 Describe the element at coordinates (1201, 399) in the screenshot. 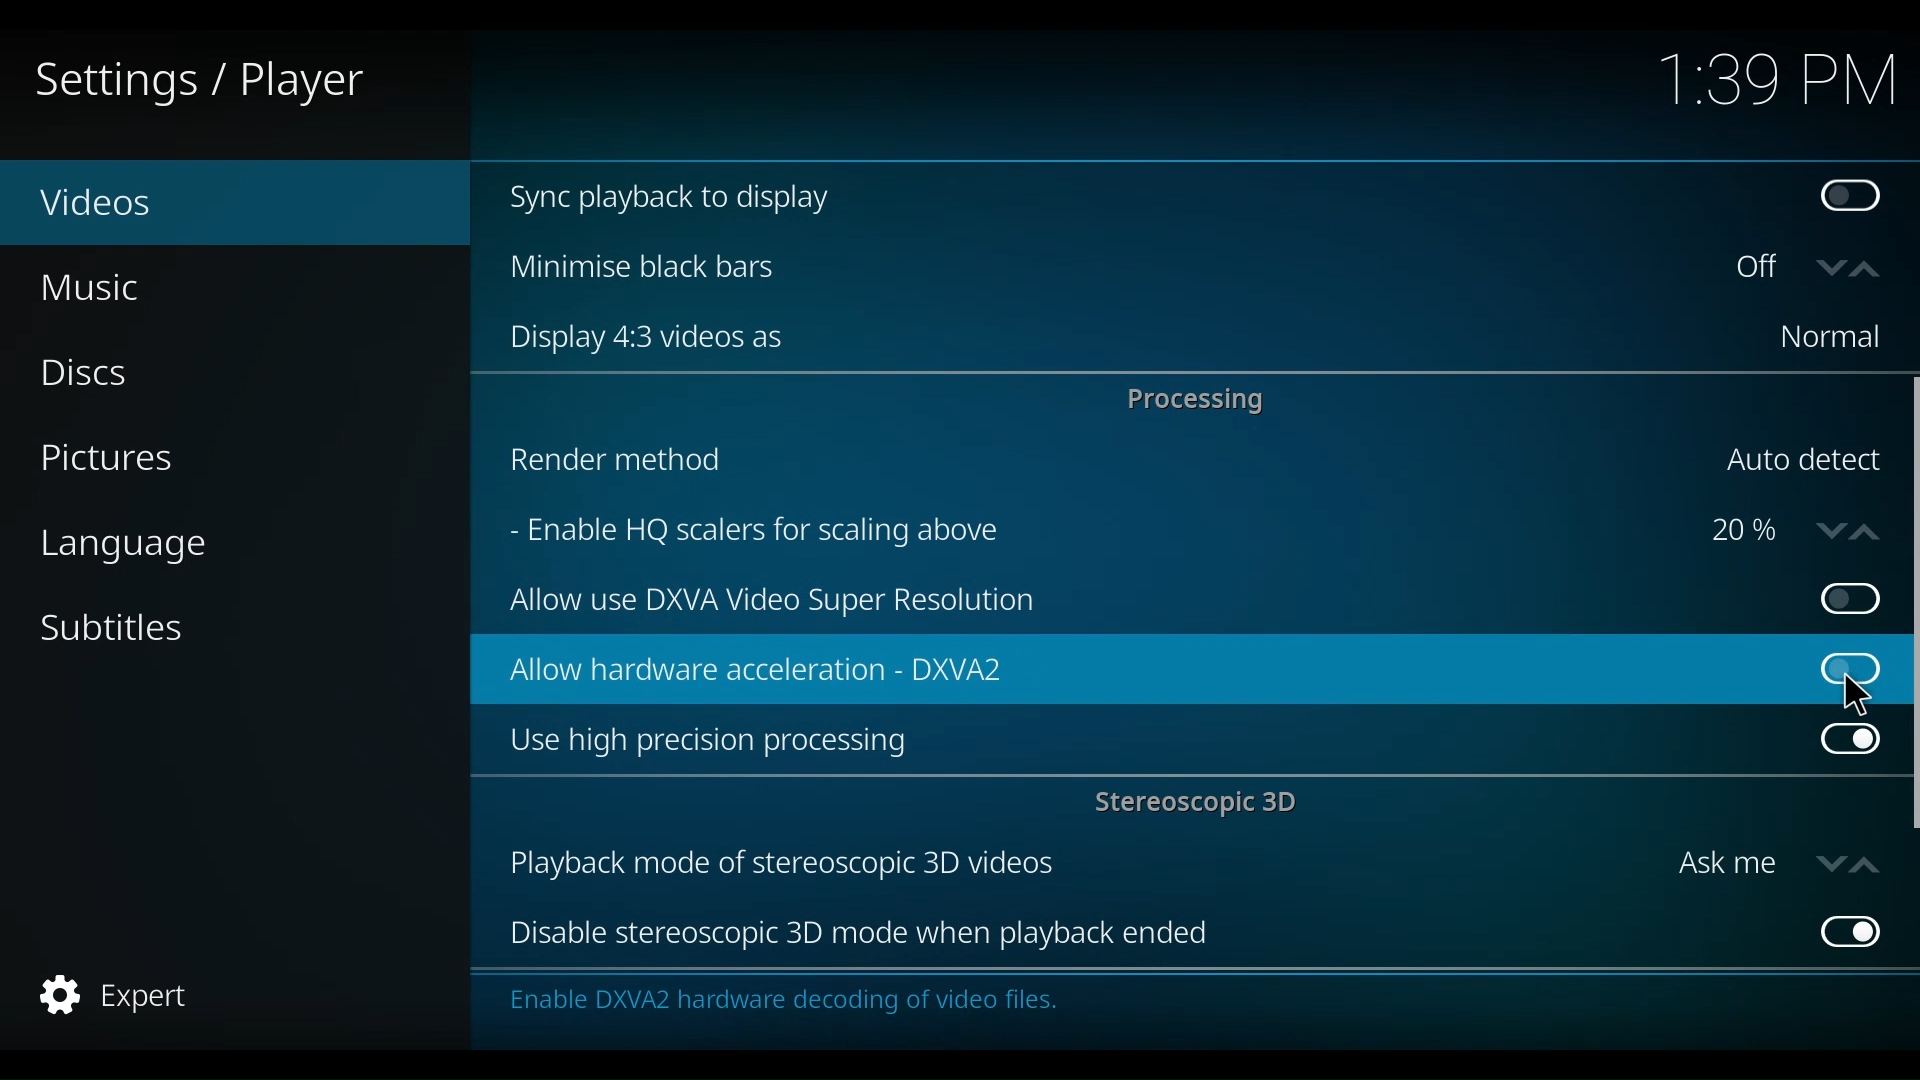

I see `Processing` at that location.